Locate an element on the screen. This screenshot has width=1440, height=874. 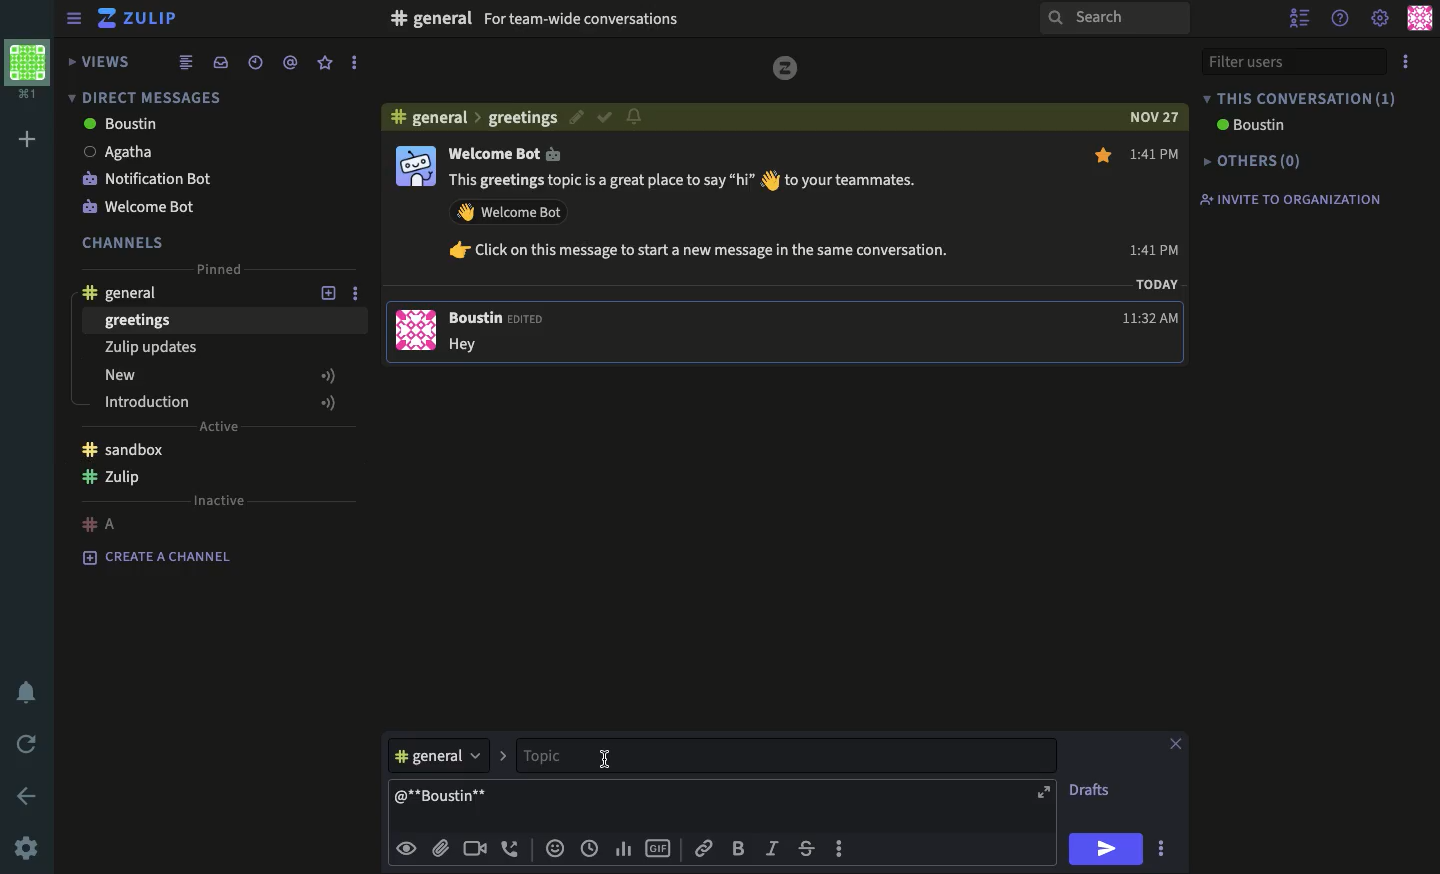
link is located at coordinates (701, 848).